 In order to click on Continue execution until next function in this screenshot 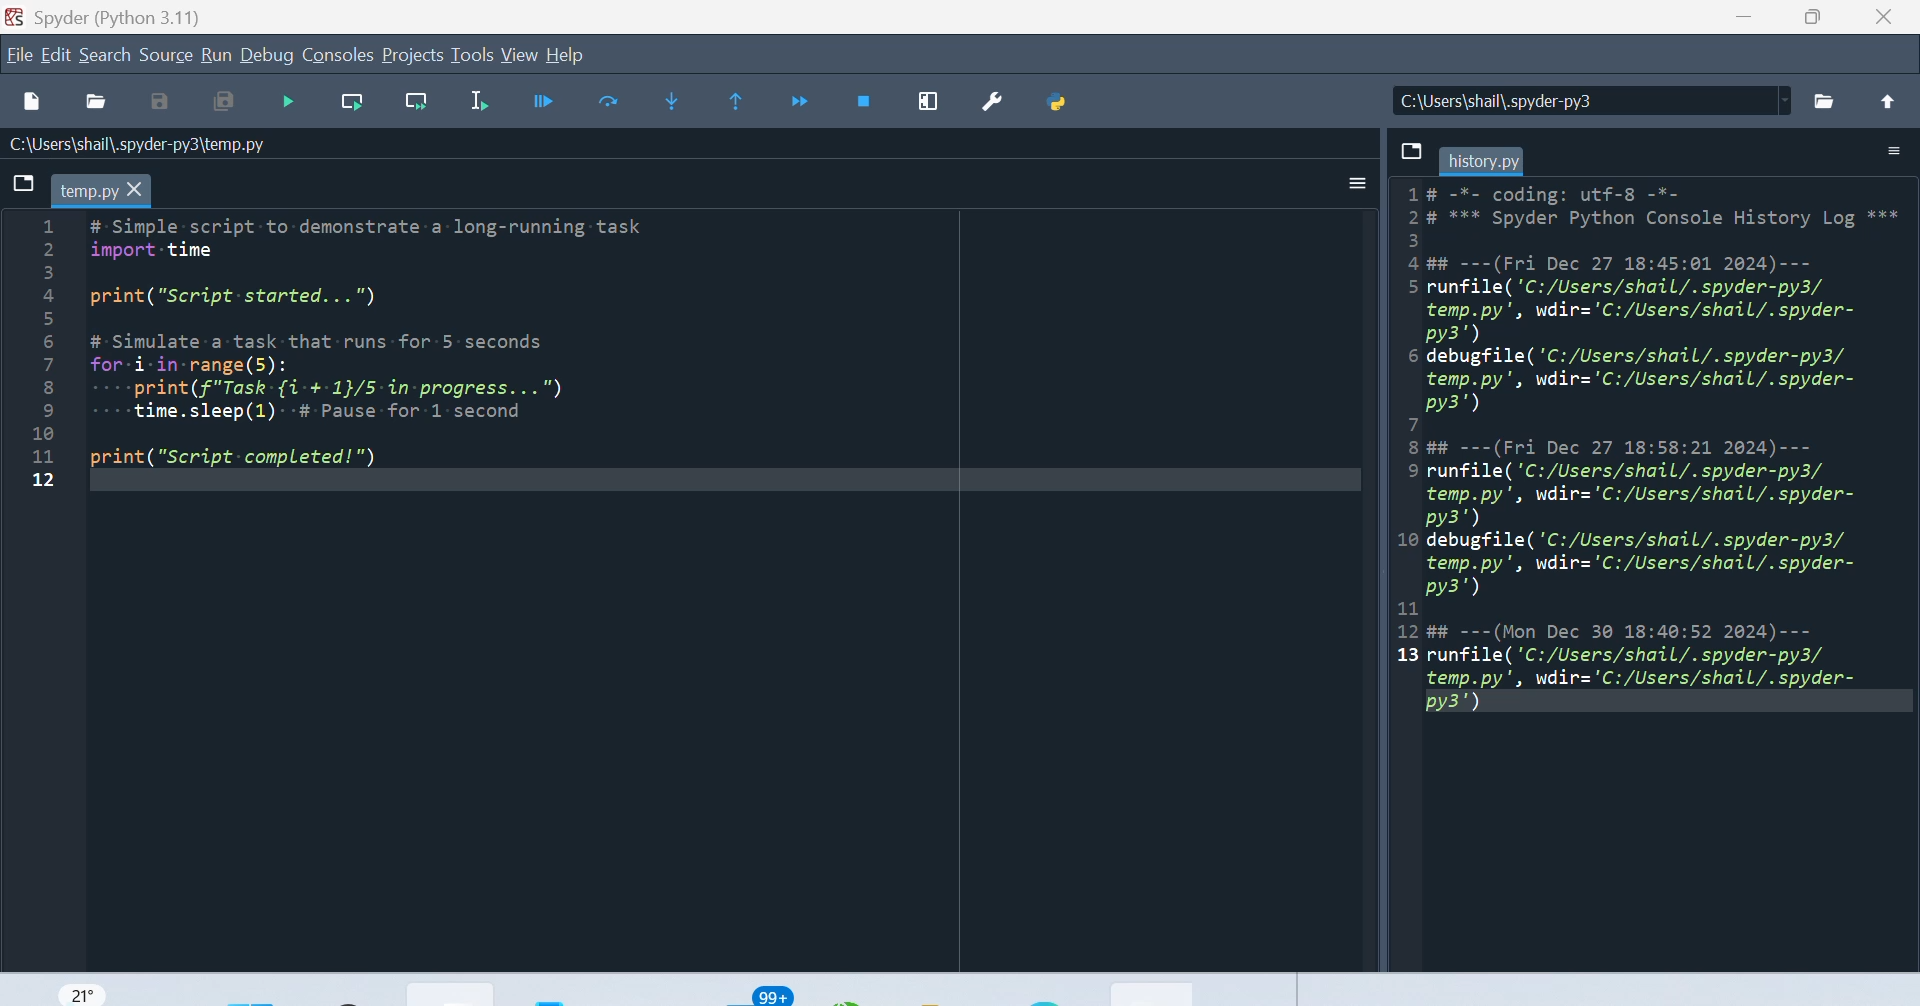, I will do `click(801, 101)`.